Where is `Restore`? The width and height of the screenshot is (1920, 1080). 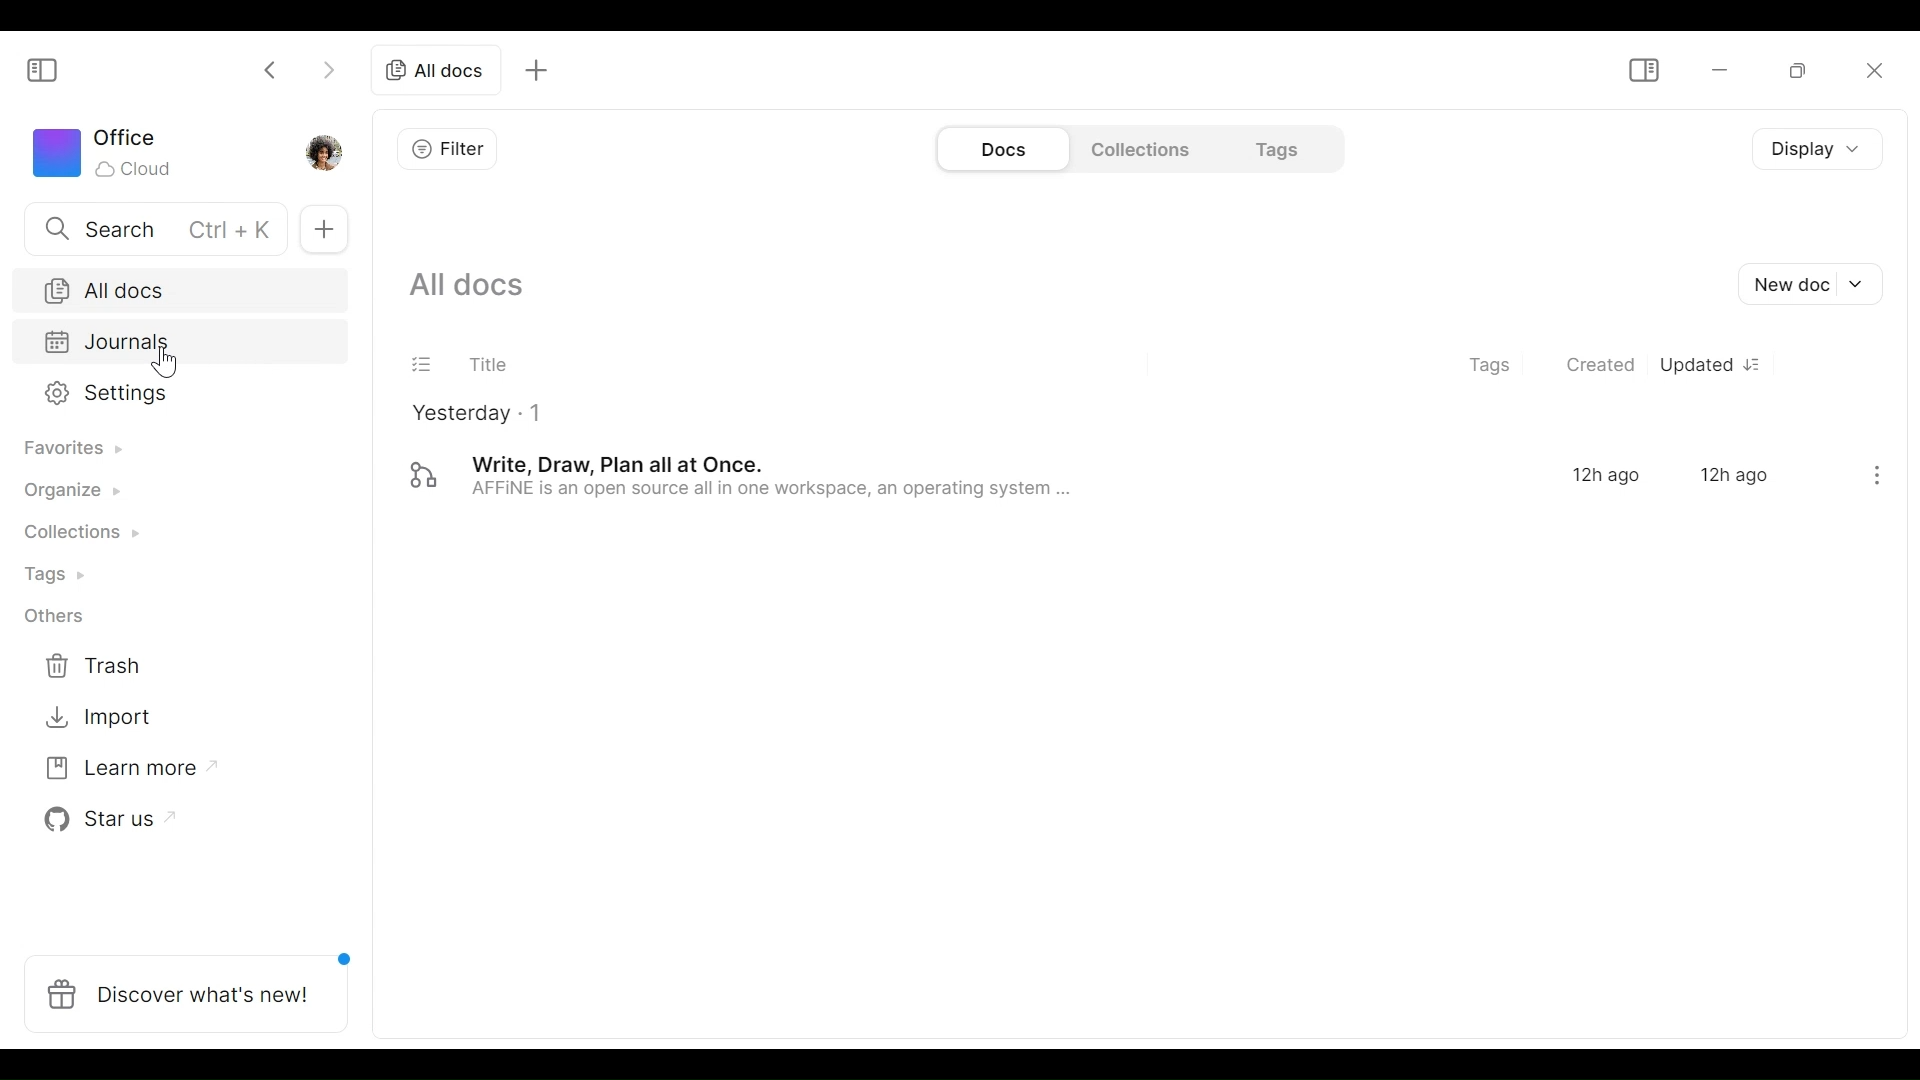
Restore is located at coordinates (1805, 69).